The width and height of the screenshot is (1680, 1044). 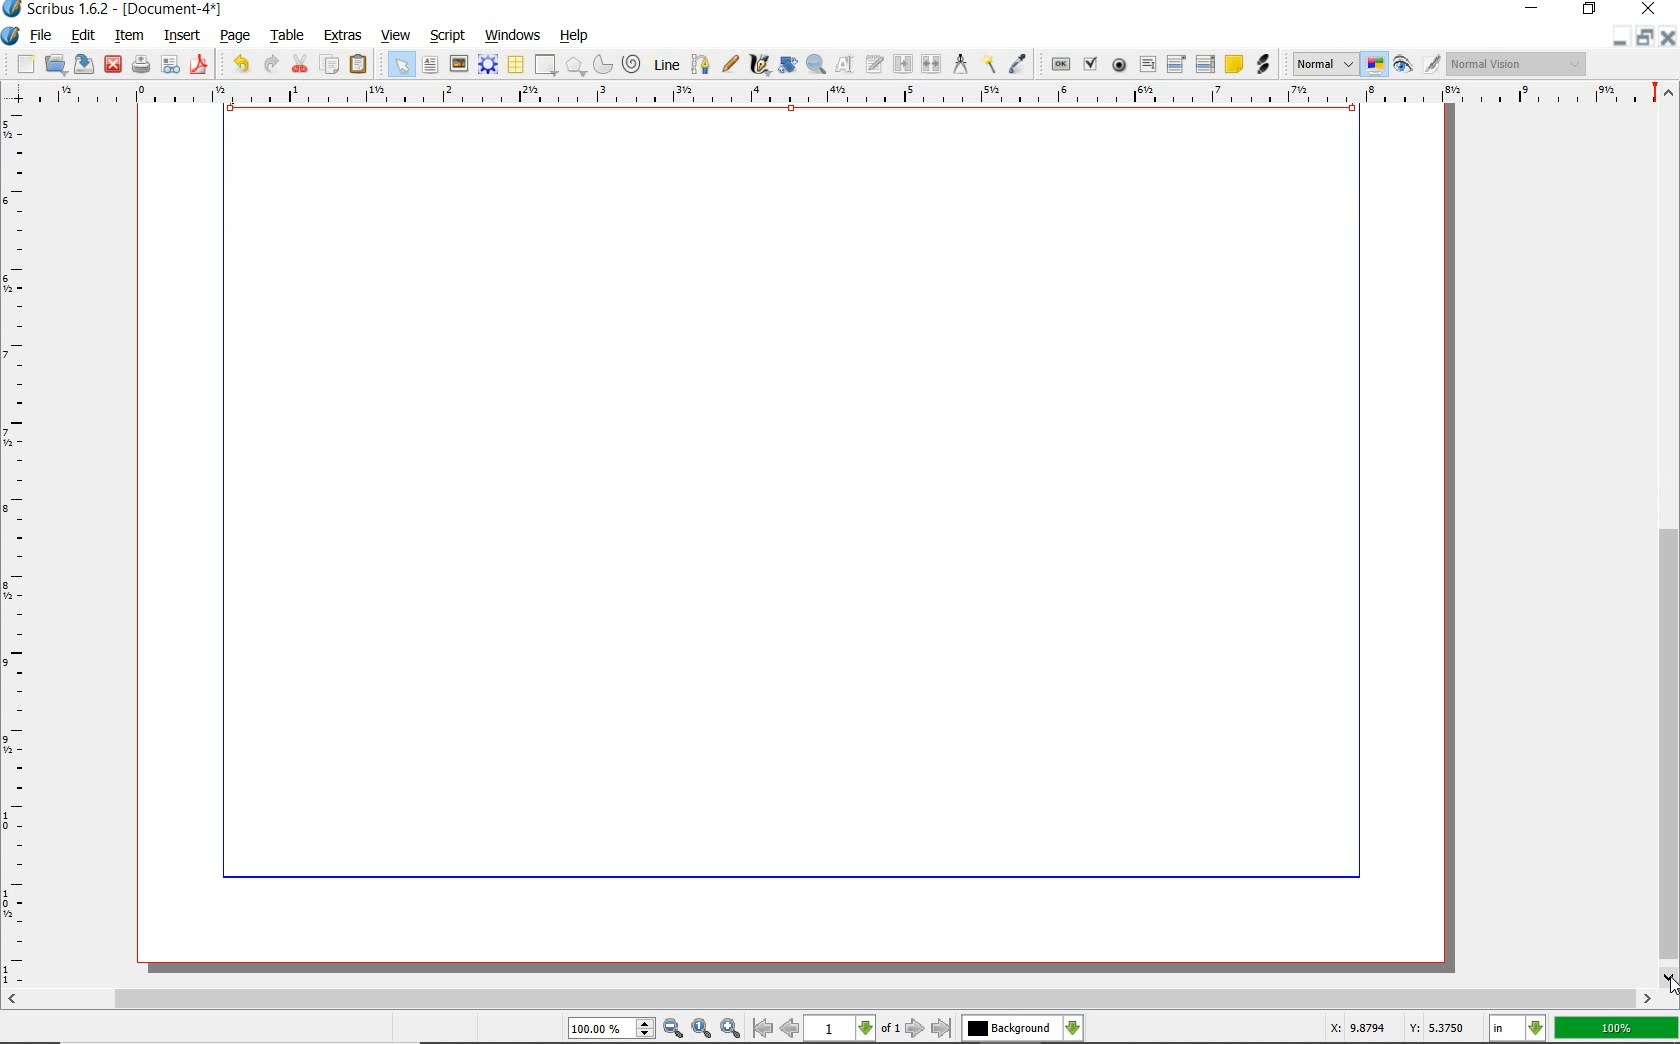 I want to click on save as pdf, so click(x=200, y=64).